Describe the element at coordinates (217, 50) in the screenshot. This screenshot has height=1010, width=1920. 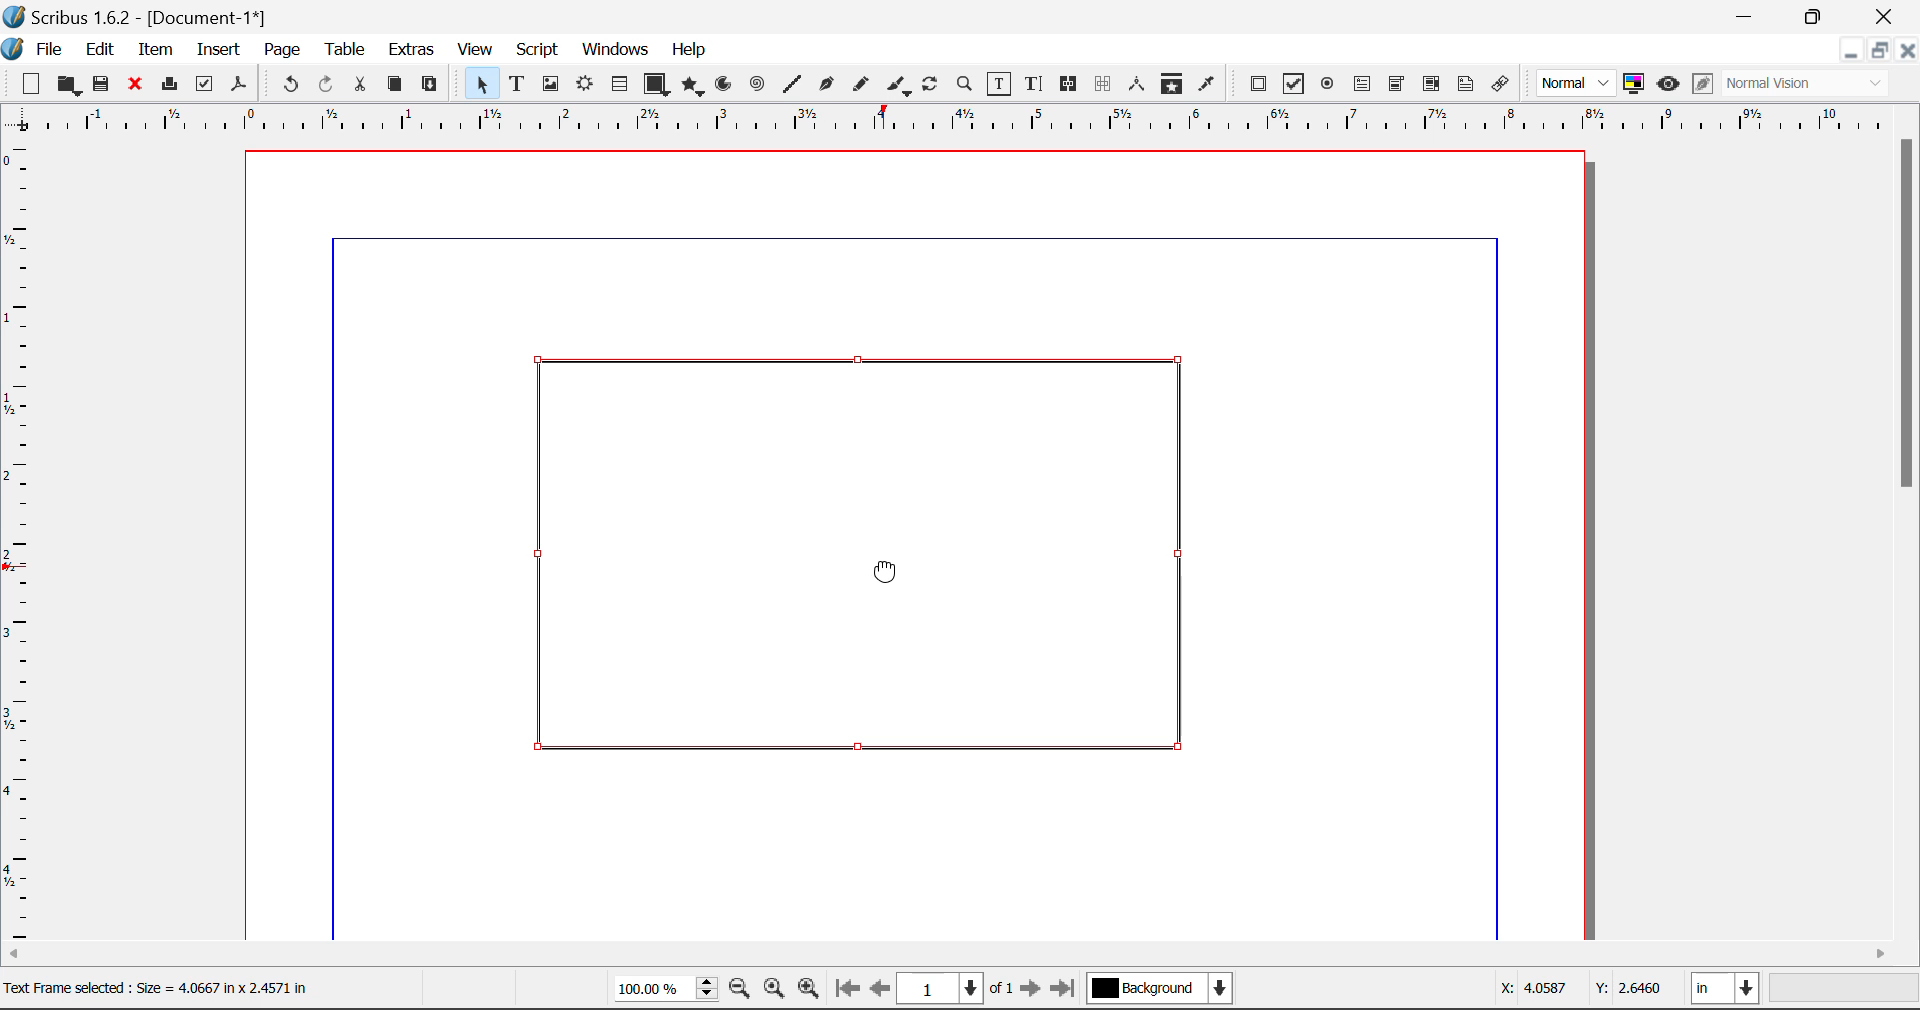
I see `Insert` at that location.